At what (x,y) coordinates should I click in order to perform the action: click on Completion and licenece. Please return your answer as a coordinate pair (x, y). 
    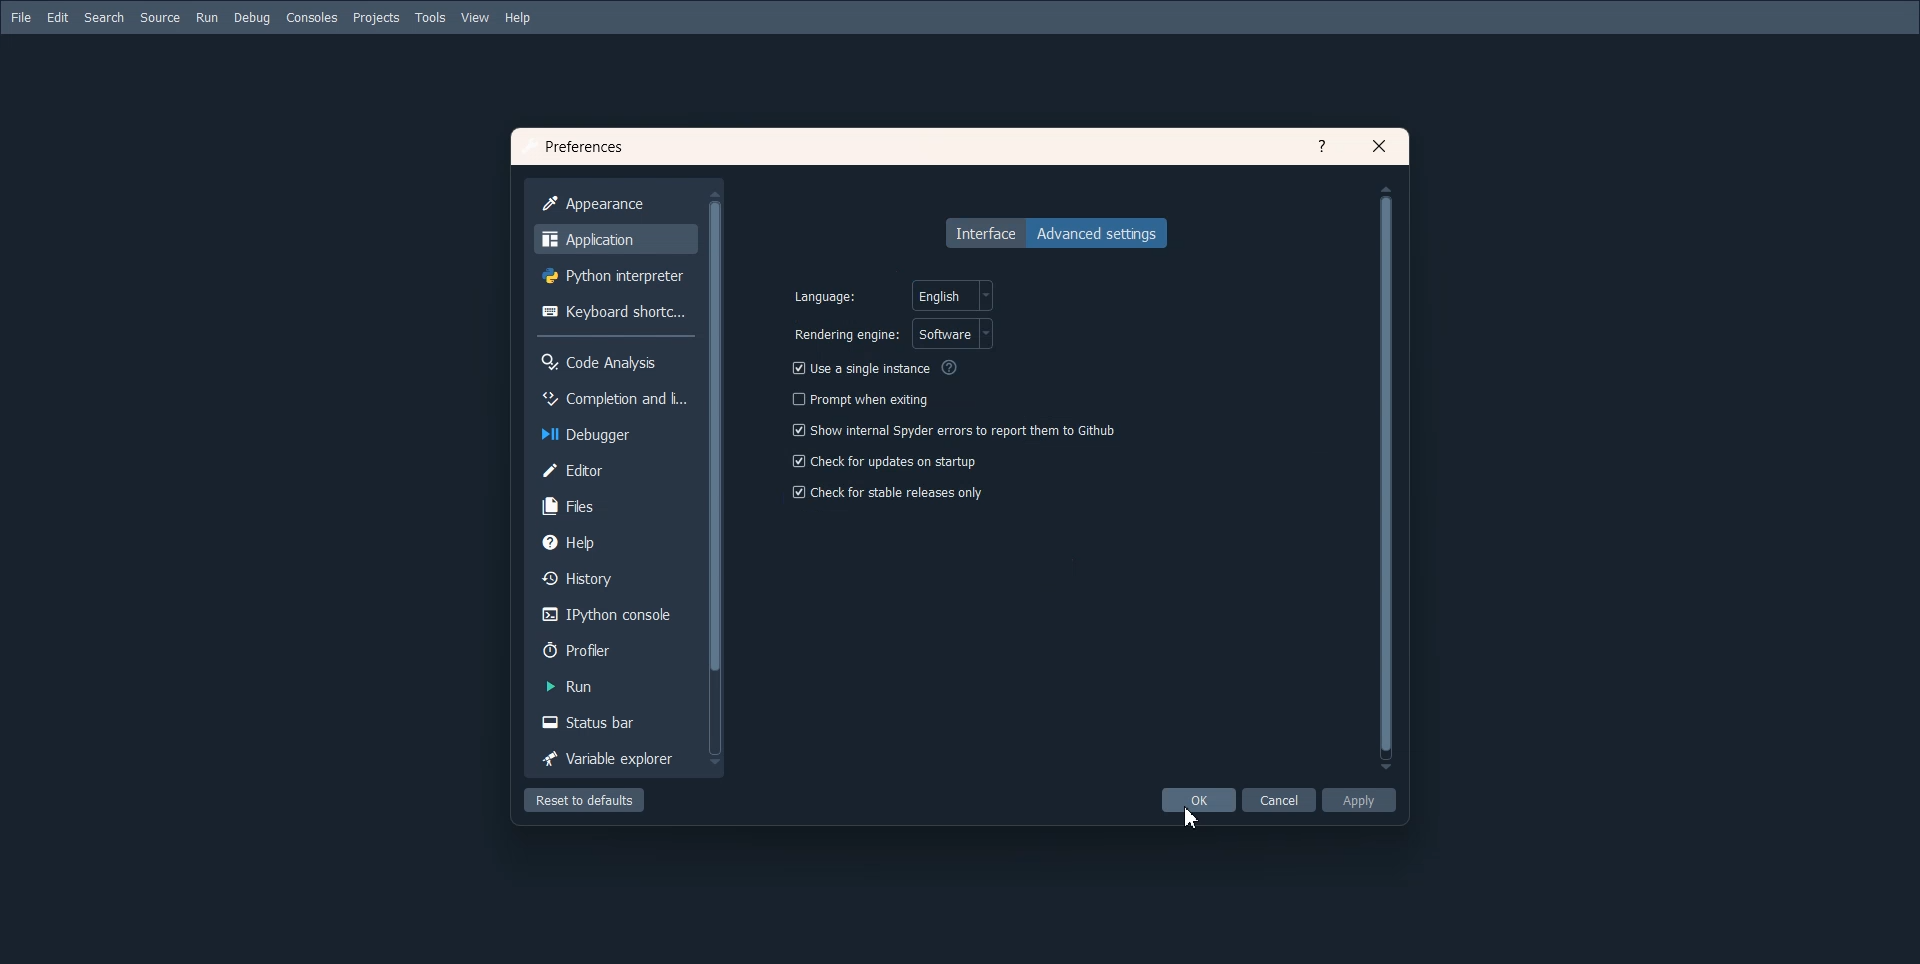
    Looking at the image, I should click on (612, 396).